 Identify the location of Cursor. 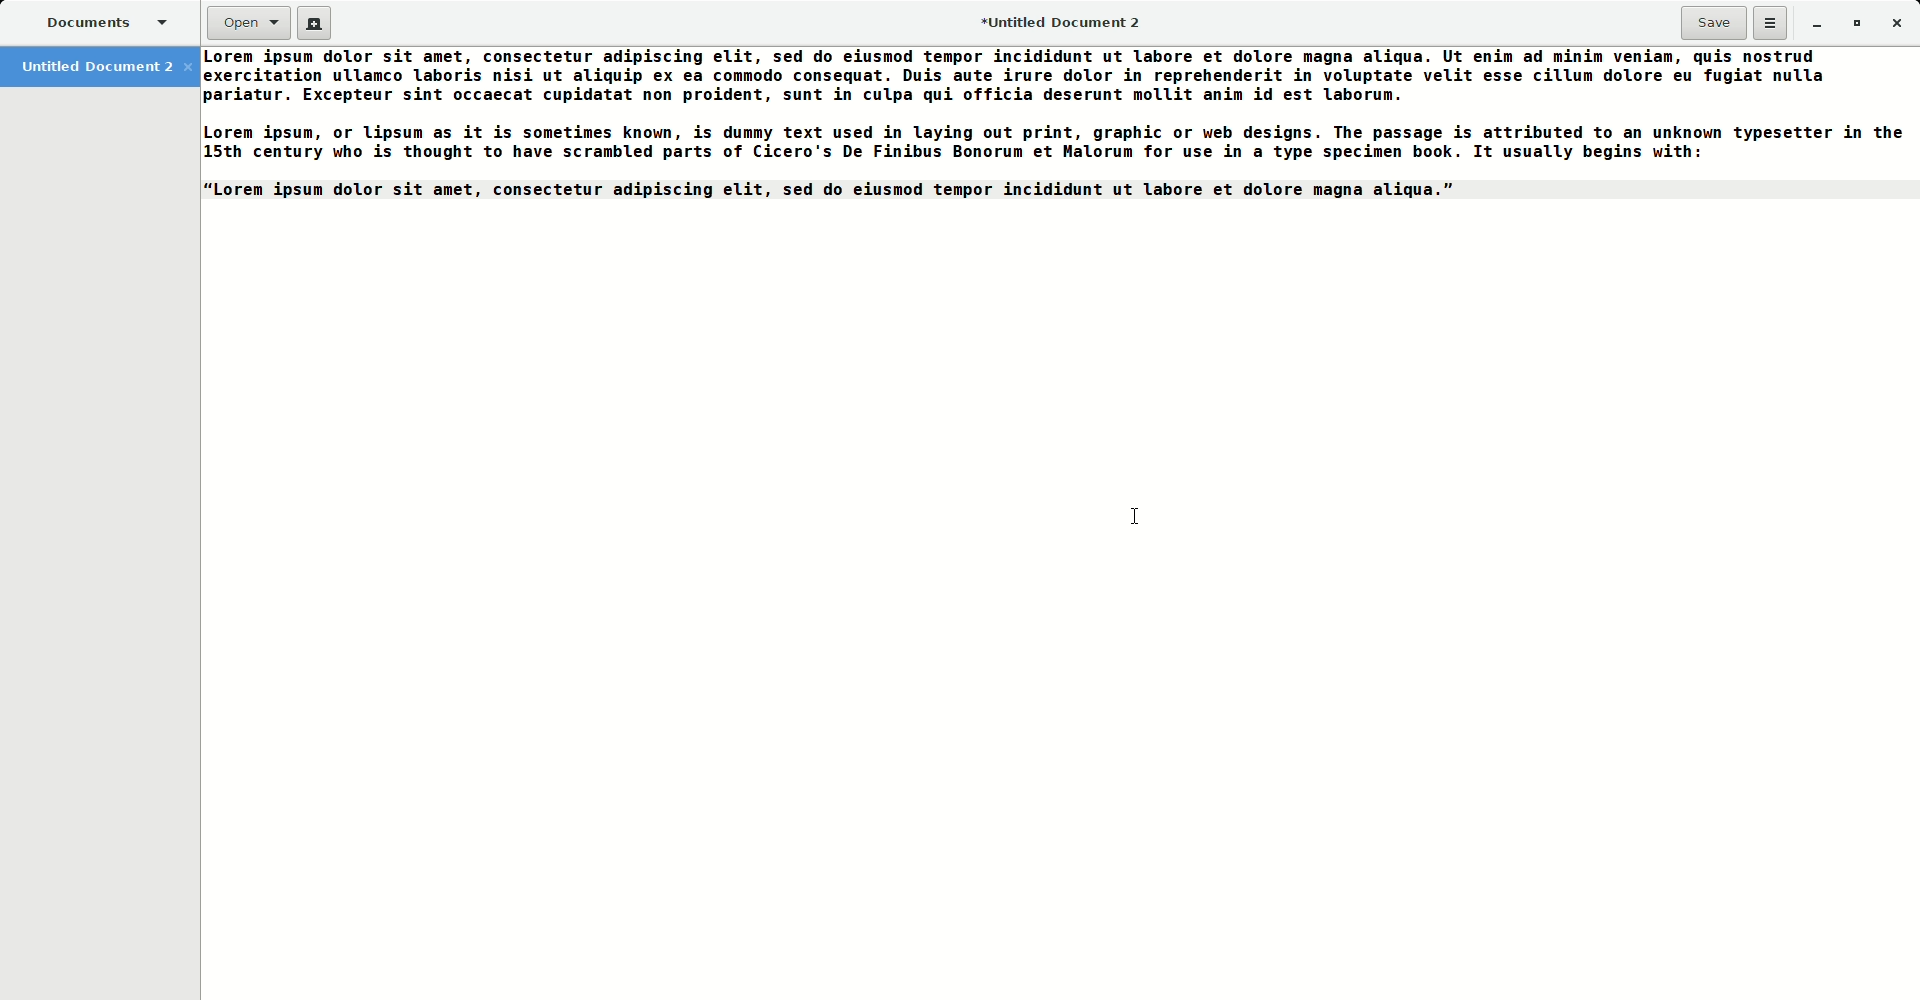
(1132, 515).